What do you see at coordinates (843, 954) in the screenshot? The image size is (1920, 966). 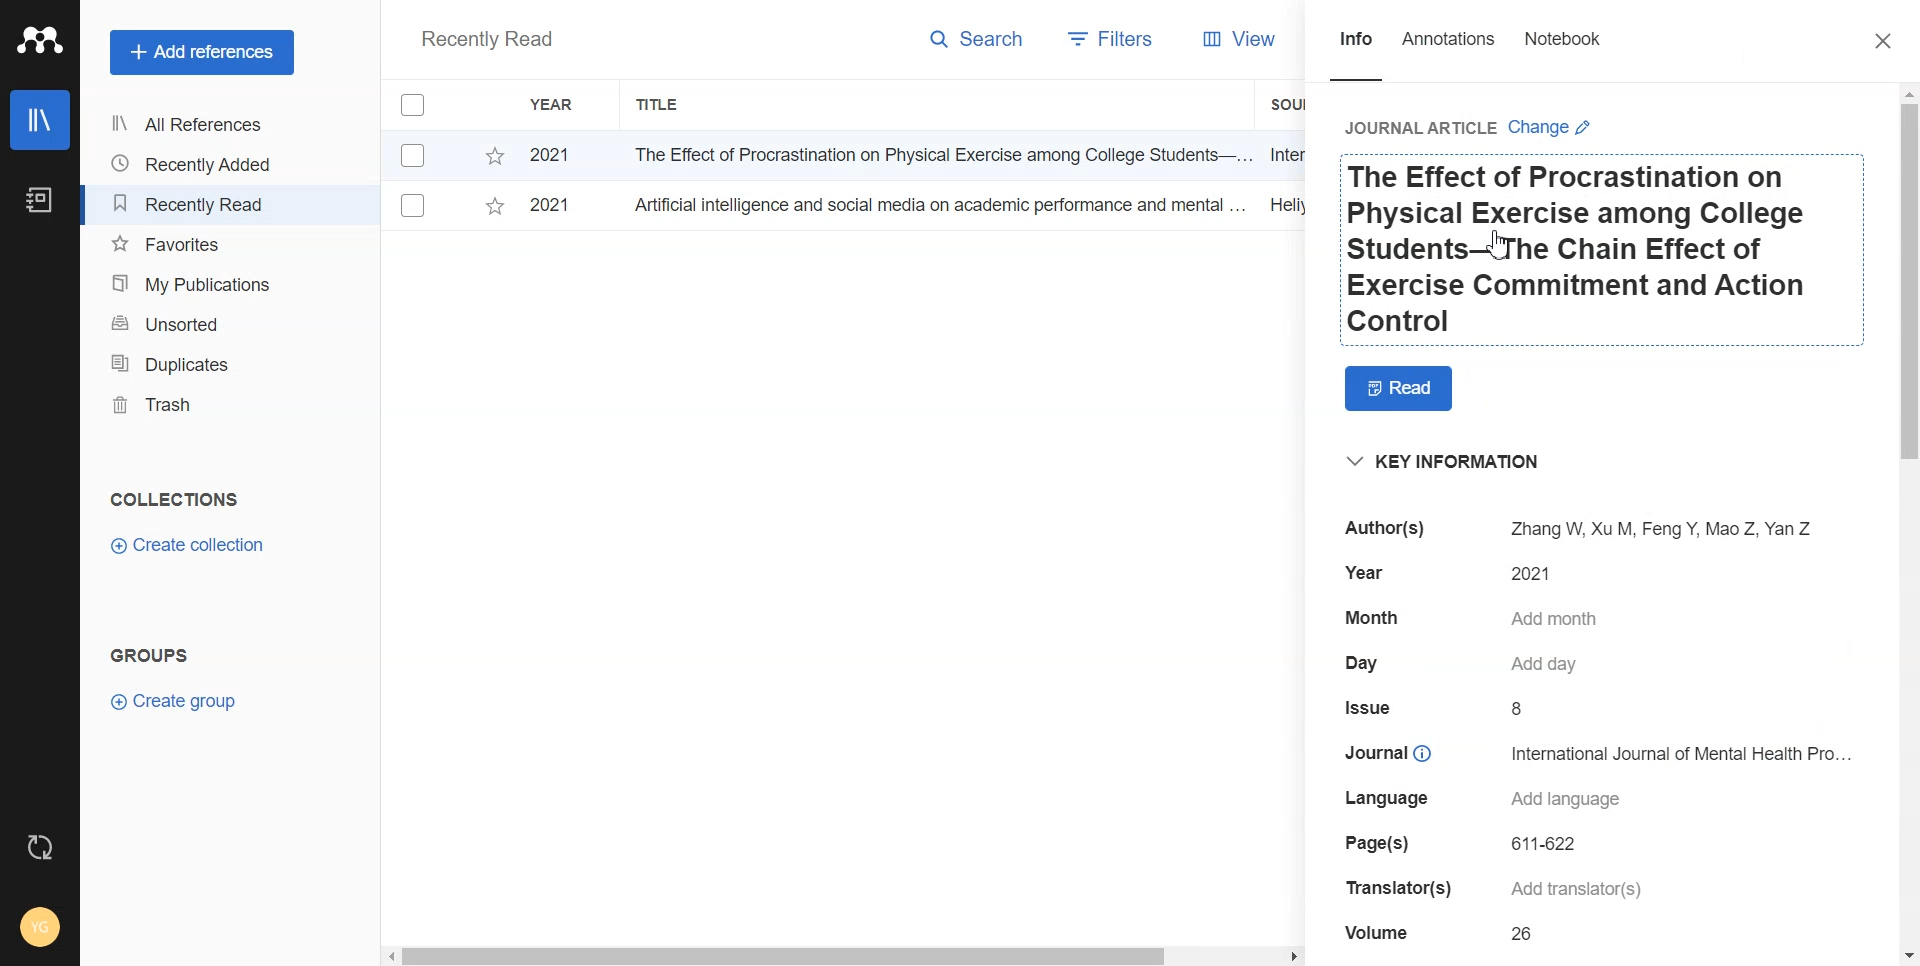 I see `Horizontal scroll bar` at bounding box center [843, 954].